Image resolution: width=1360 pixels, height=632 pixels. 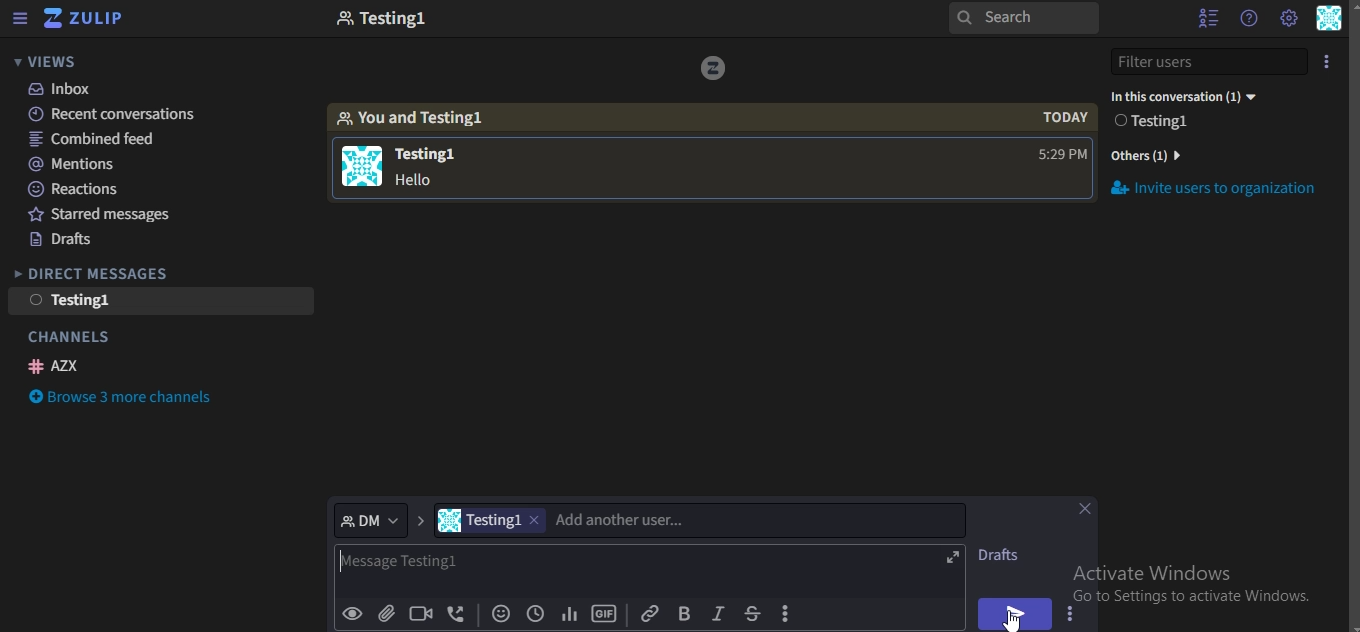 What do you see at coordinates (715, 69) in the screenshot?
I see `icon` at bounding box center [715, 69].